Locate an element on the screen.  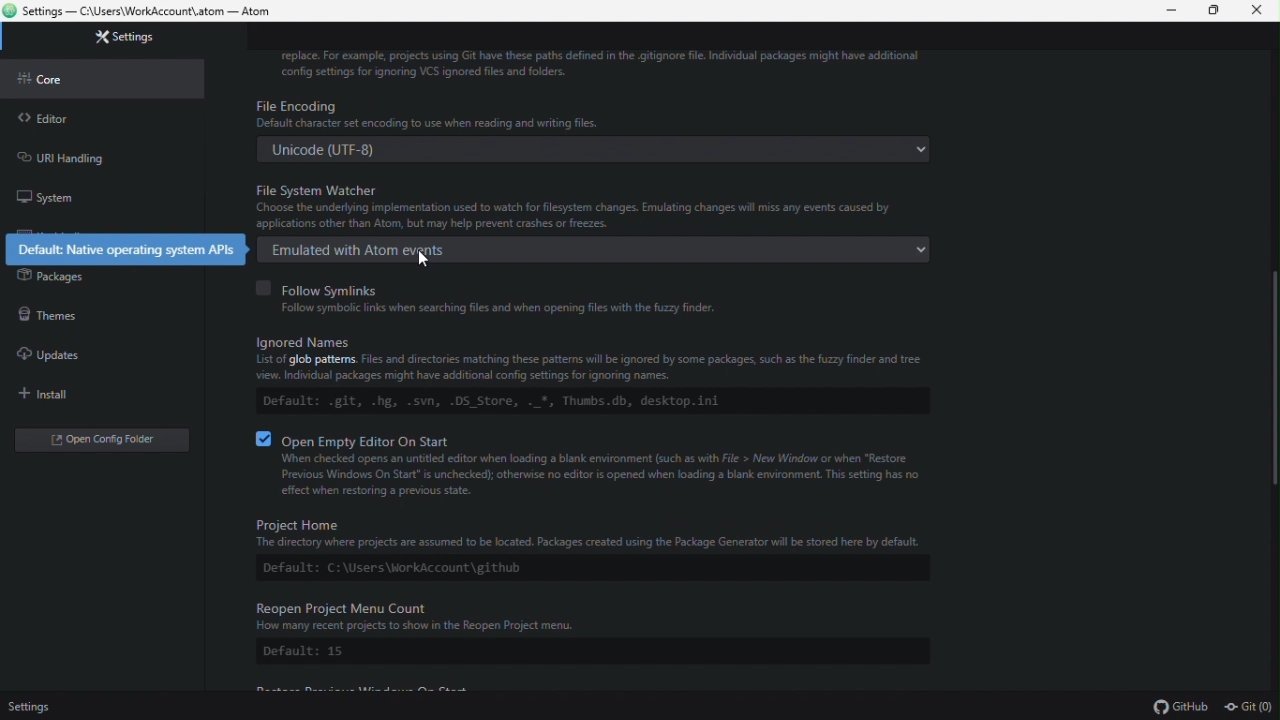
open config editor is located at coordinates (97, 441).